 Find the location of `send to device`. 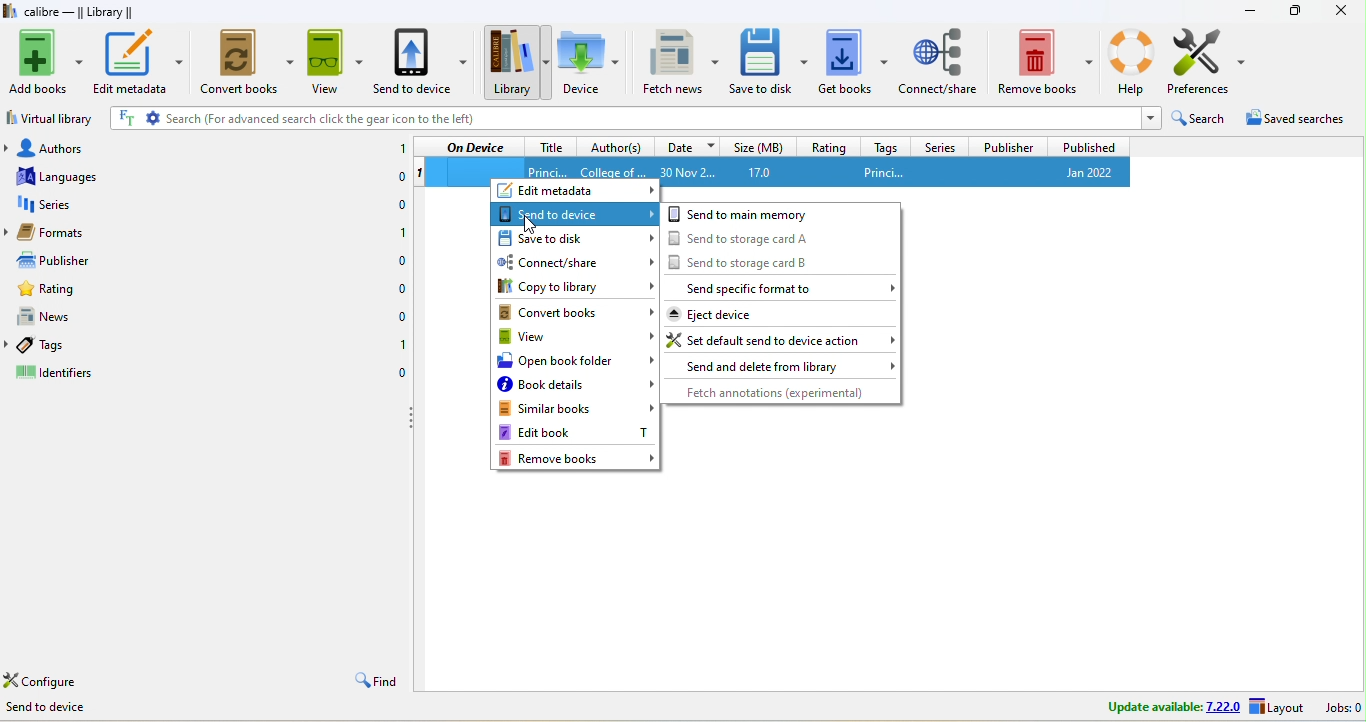

send to device is located at coordinates (423, 63).